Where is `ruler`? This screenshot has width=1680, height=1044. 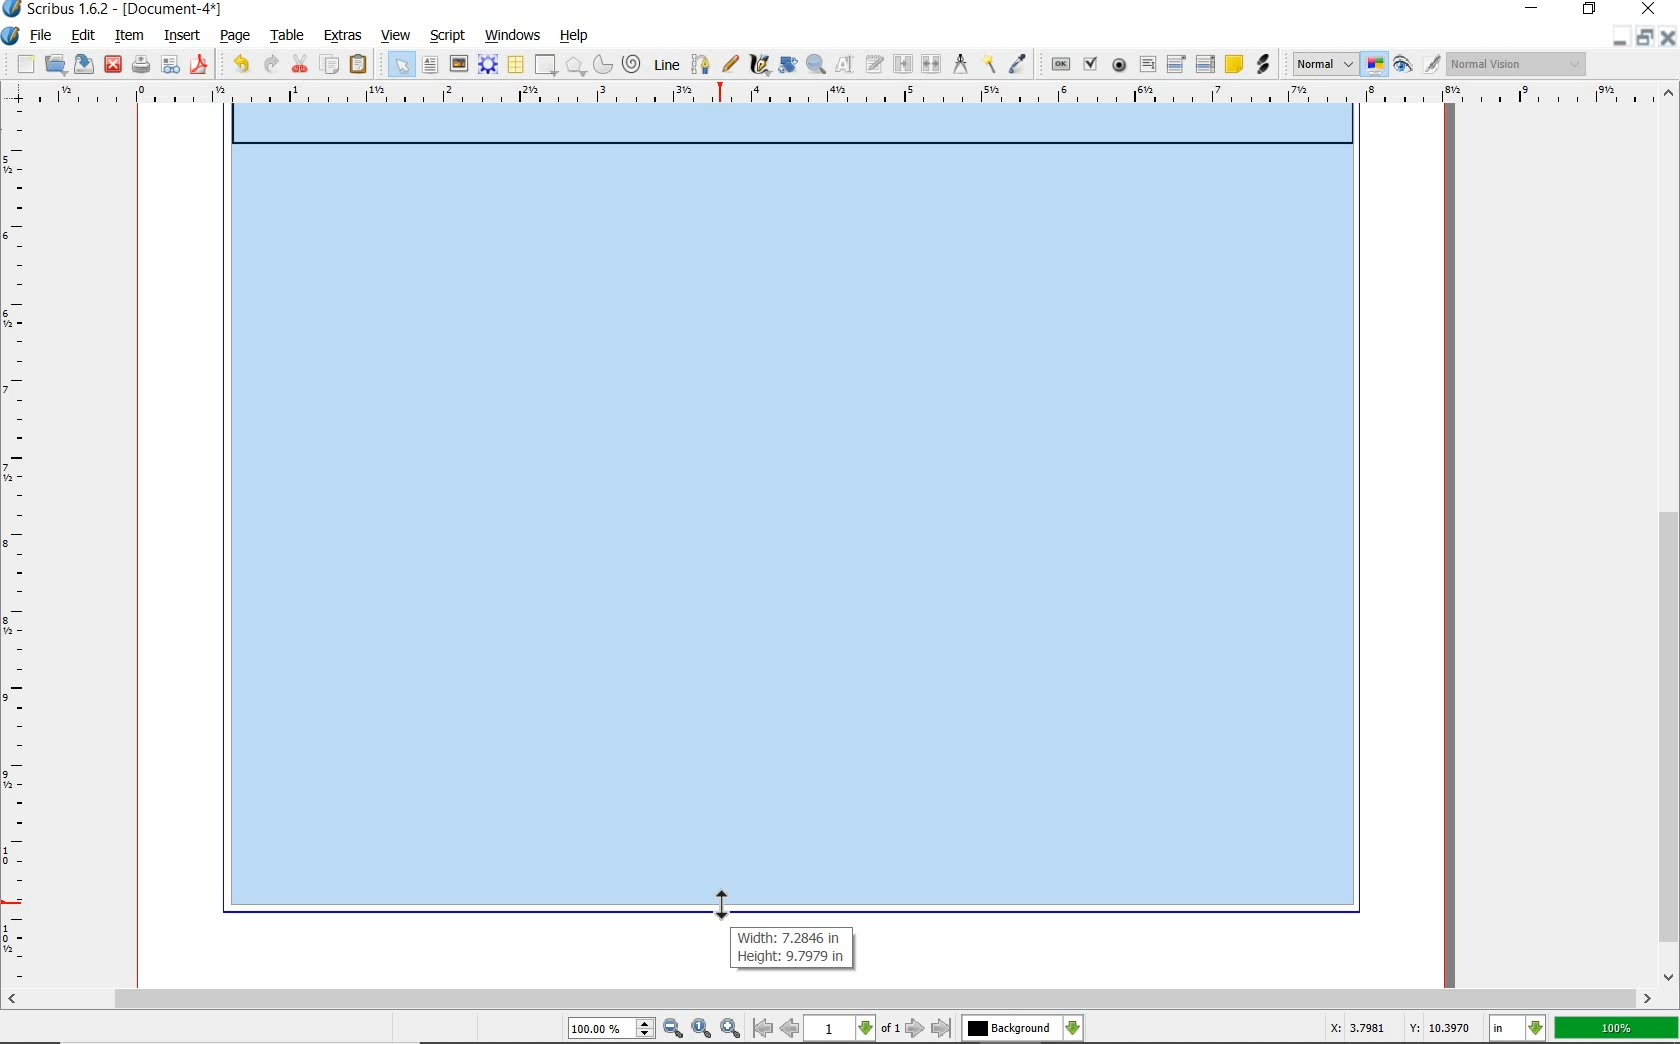 ruler is located at coordinates (18, 550).